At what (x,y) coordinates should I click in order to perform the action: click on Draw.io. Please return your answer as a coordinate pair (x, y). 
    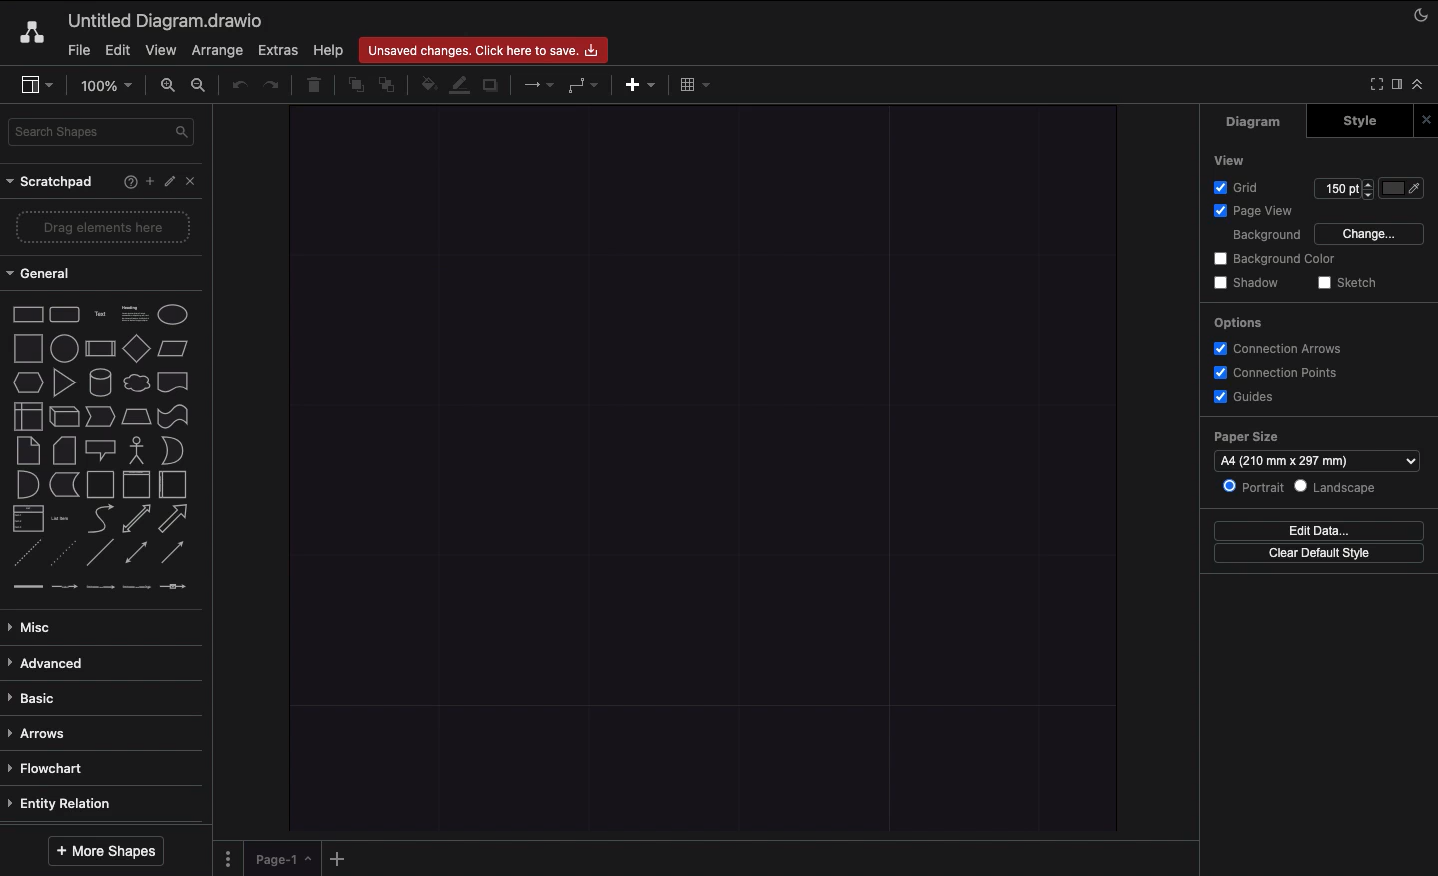
    Looking at the image, I should click on (35, 34).